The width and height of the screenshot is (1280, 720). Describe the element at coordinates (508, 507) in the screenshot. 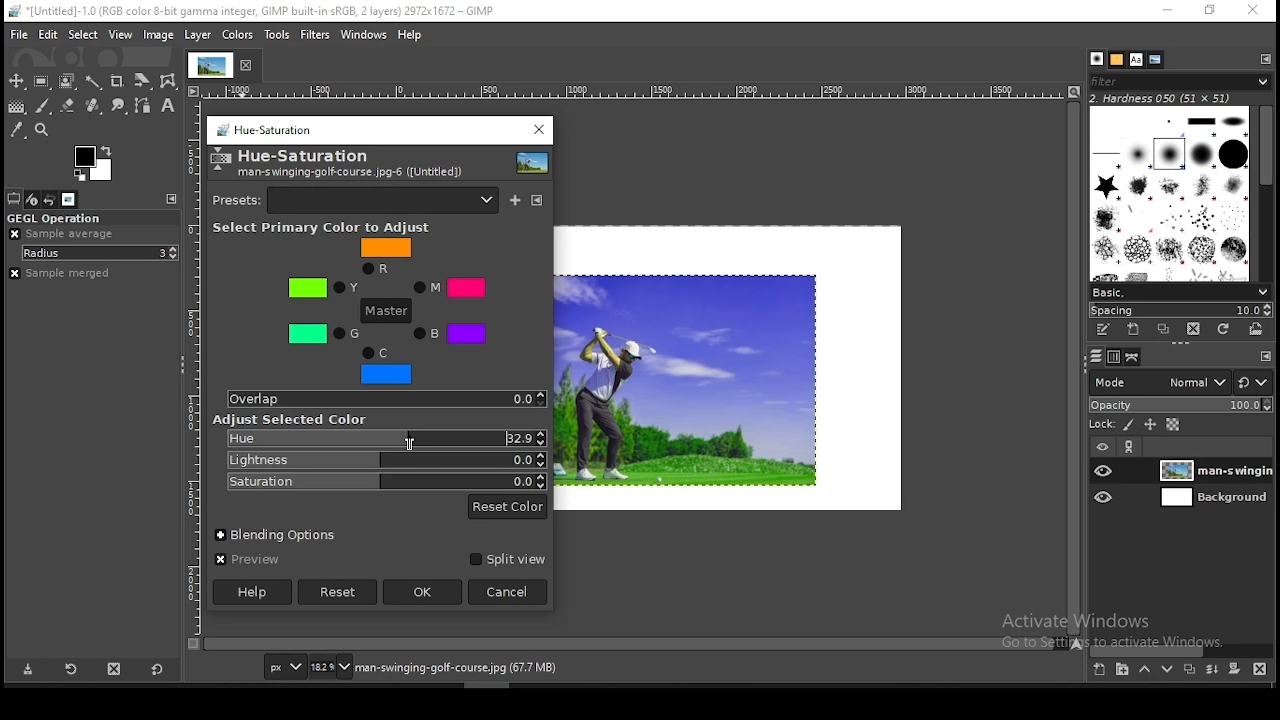

I see `reset color` at that location.